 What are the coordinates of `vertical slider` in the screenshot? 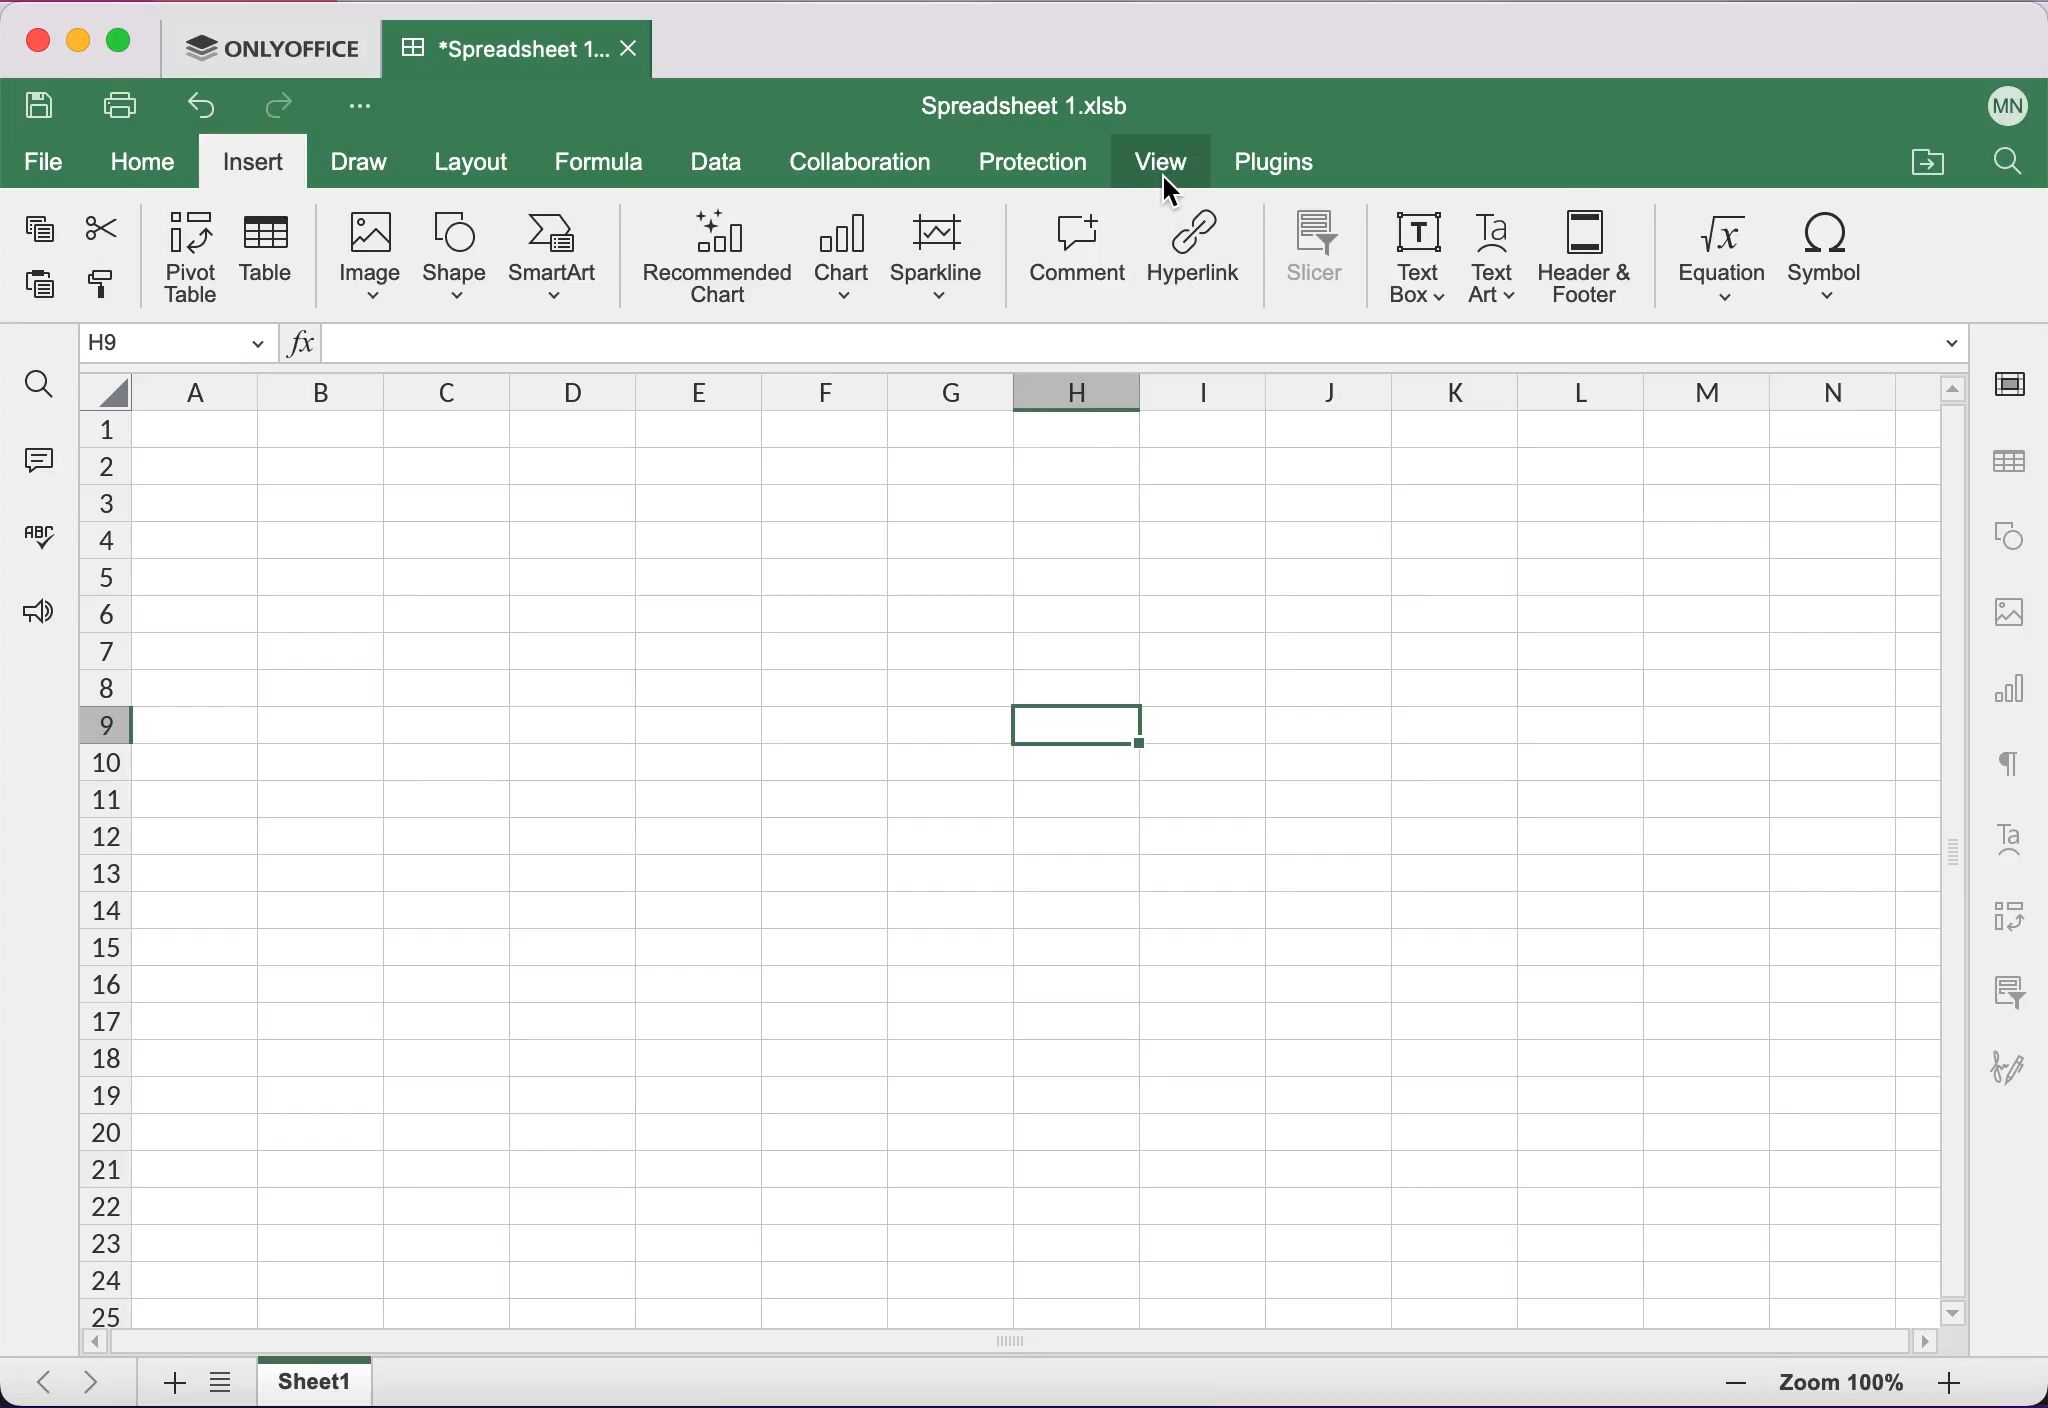 It's located at (1953, 850).